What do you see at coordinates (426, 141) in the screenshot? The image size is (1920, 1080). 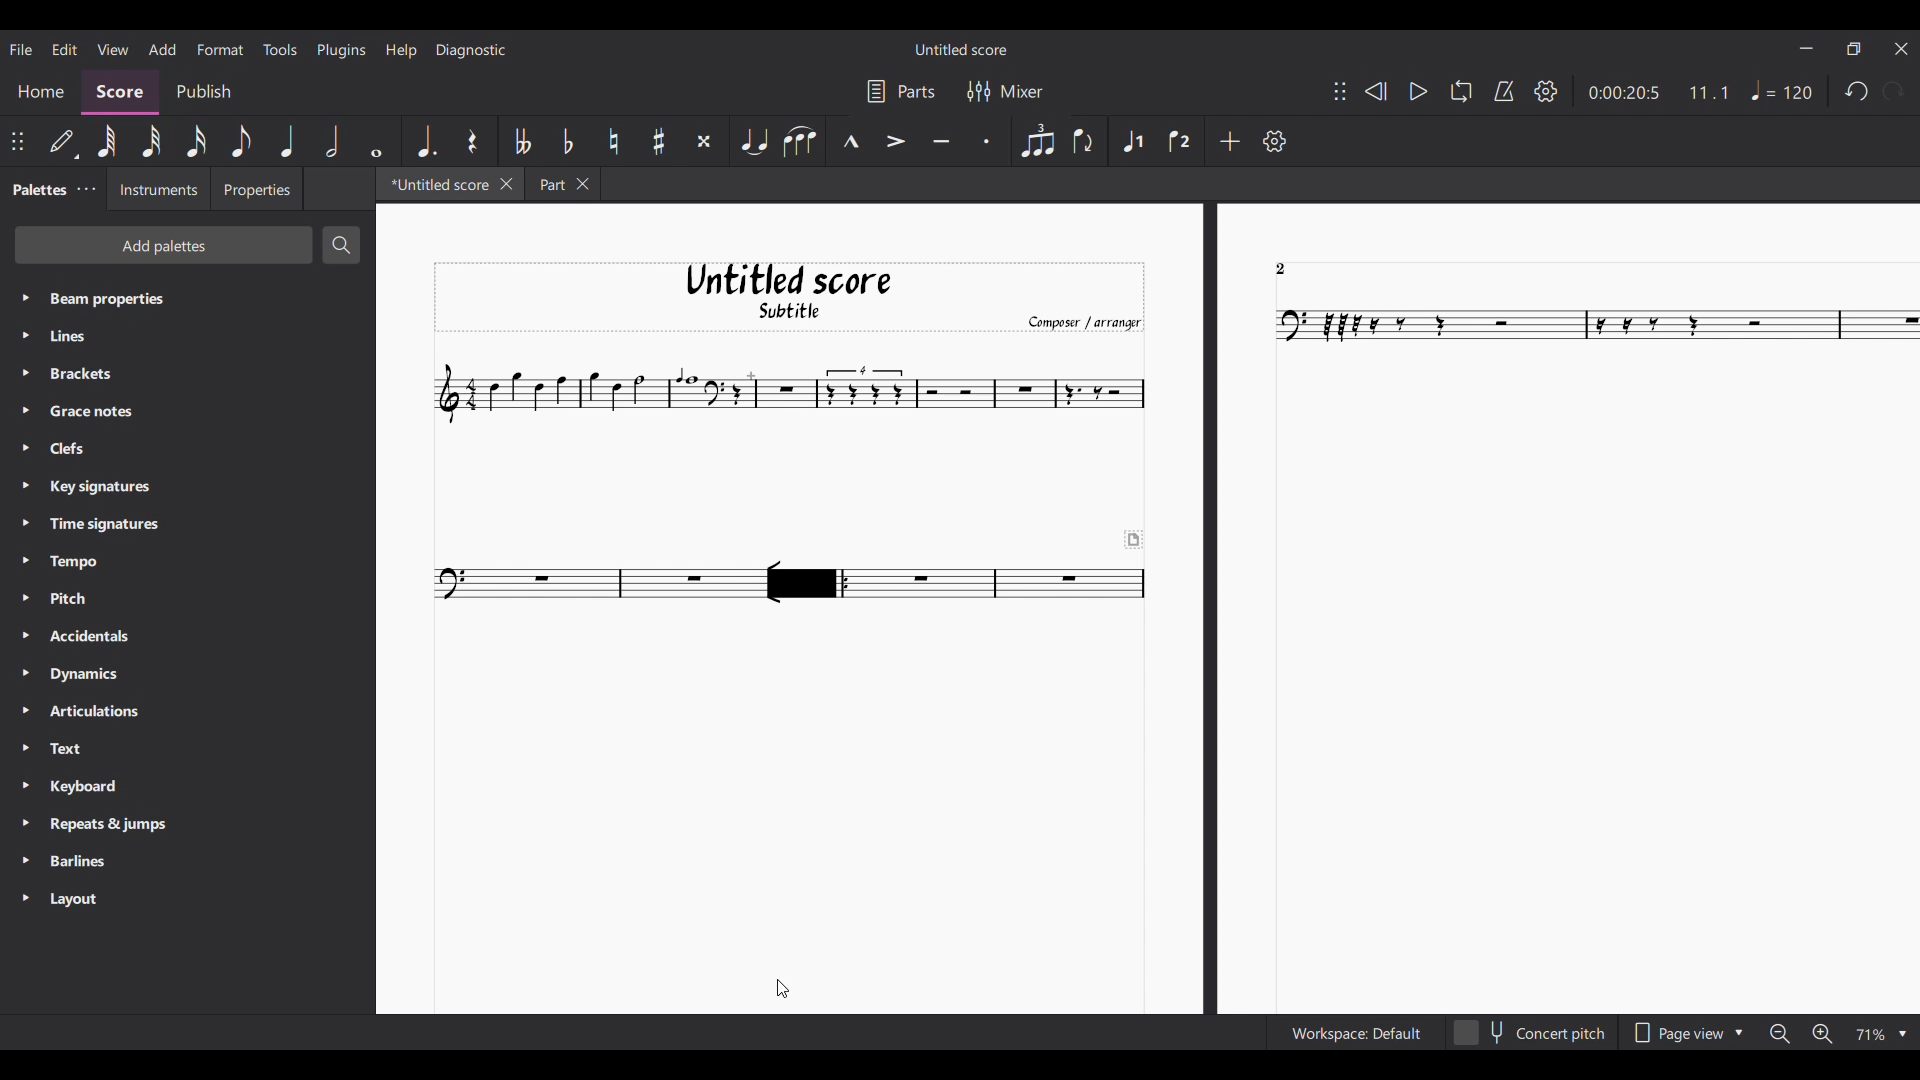 I see `Augmentation dot` at bounding box center [426, 141].